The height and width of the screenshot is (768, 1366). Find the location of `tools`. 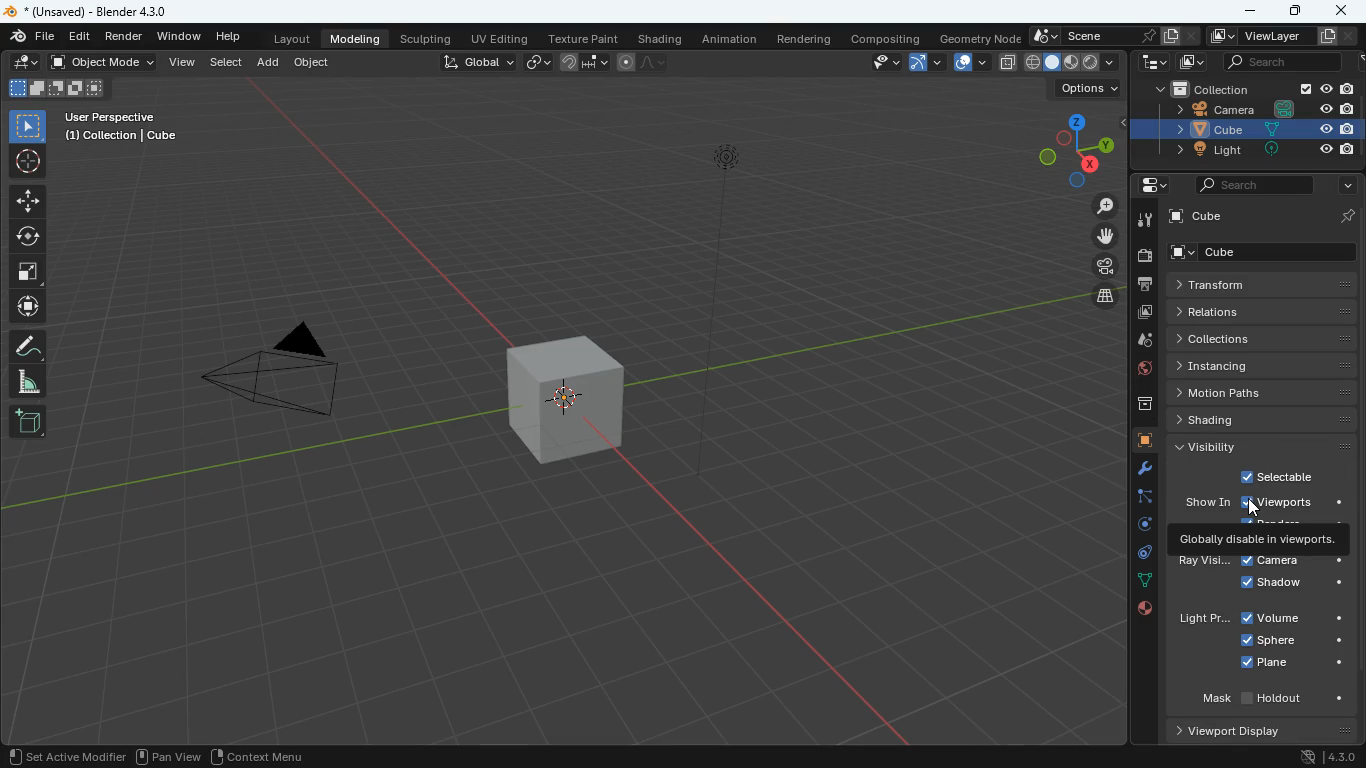

tools is located at coordinates (1137, 470).